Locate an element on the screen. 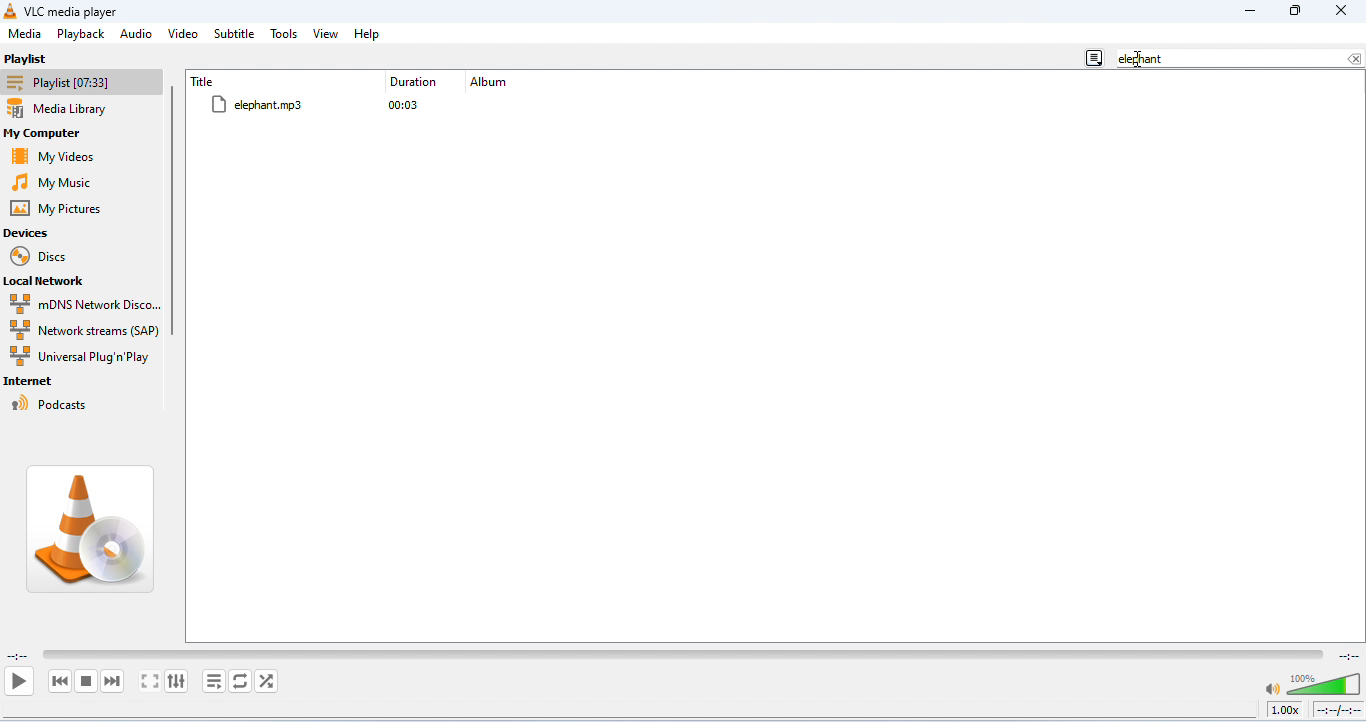 The height and width of the screenshot is (722, 1366). Network streams (SAP) is located at coordinates (83, 330).